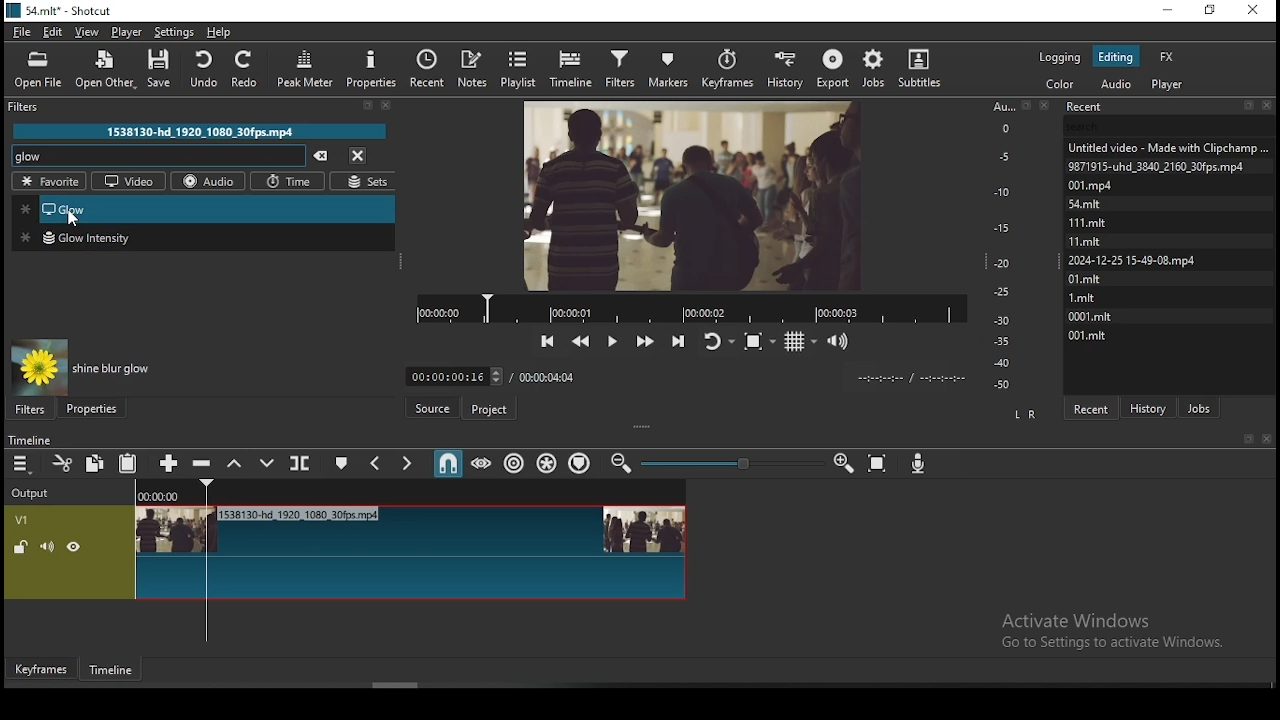  Describe the element at coordinates (1255, 11) in the screenshot. I see `close window` at that location.